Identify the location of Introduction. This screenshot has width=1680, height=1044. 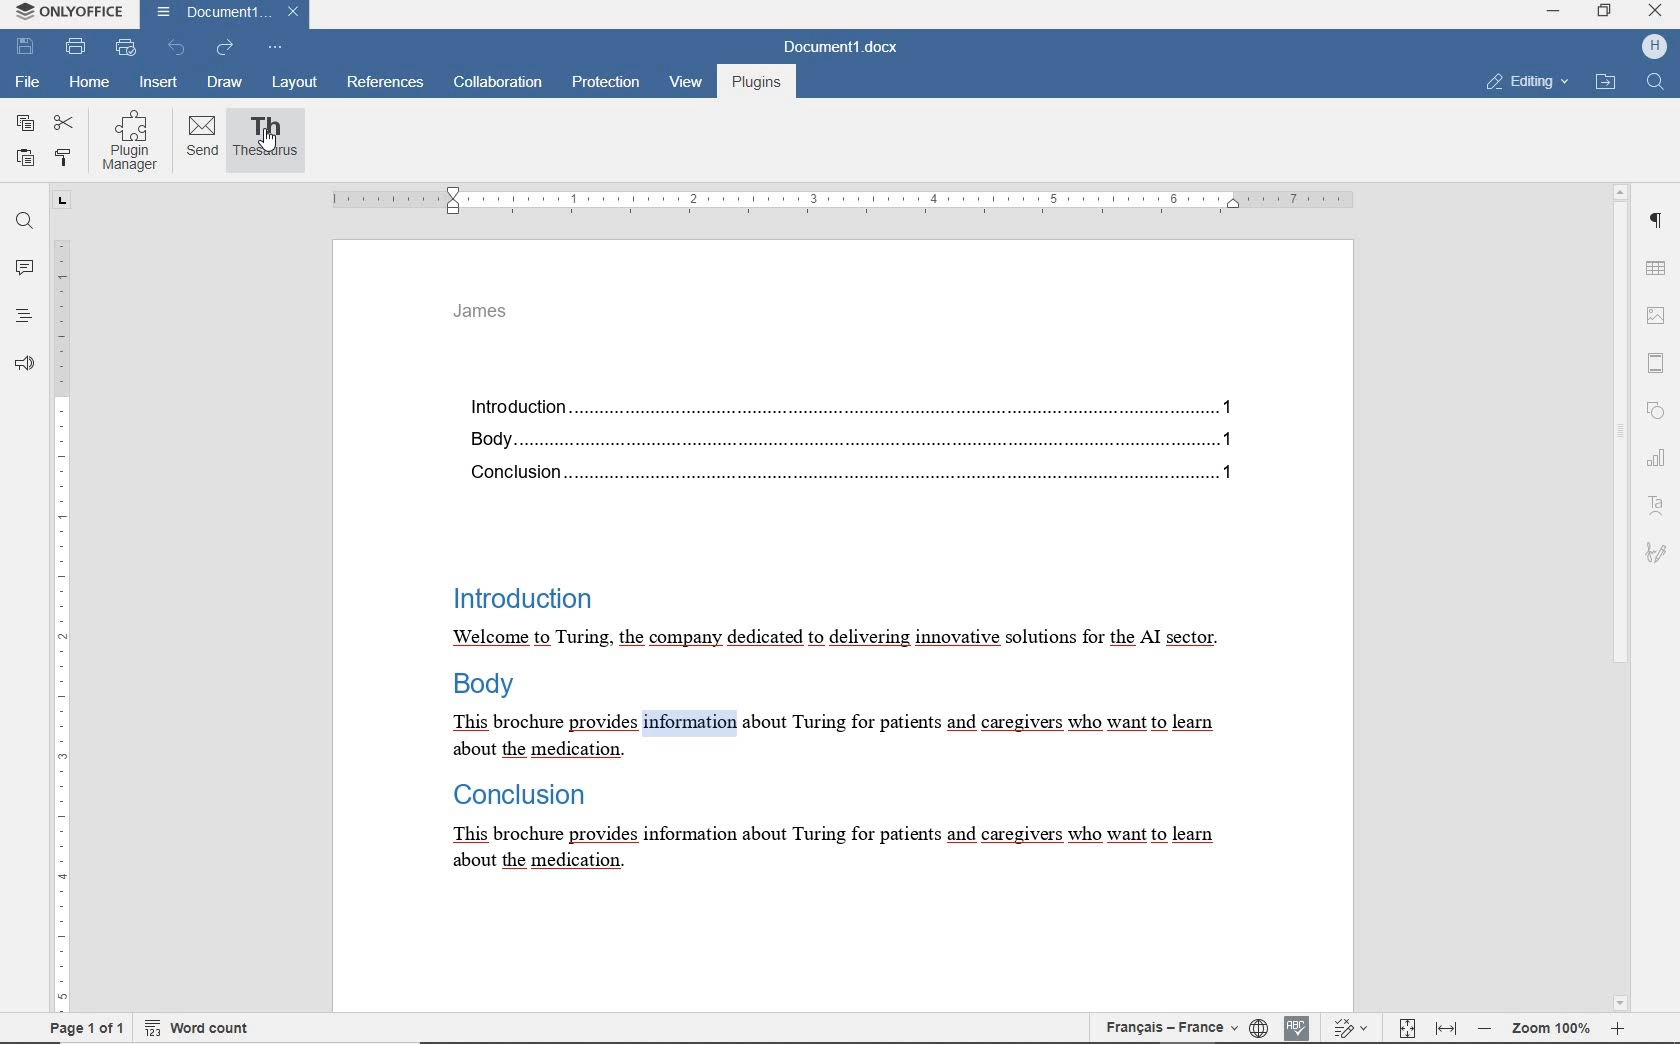
(519, 595).